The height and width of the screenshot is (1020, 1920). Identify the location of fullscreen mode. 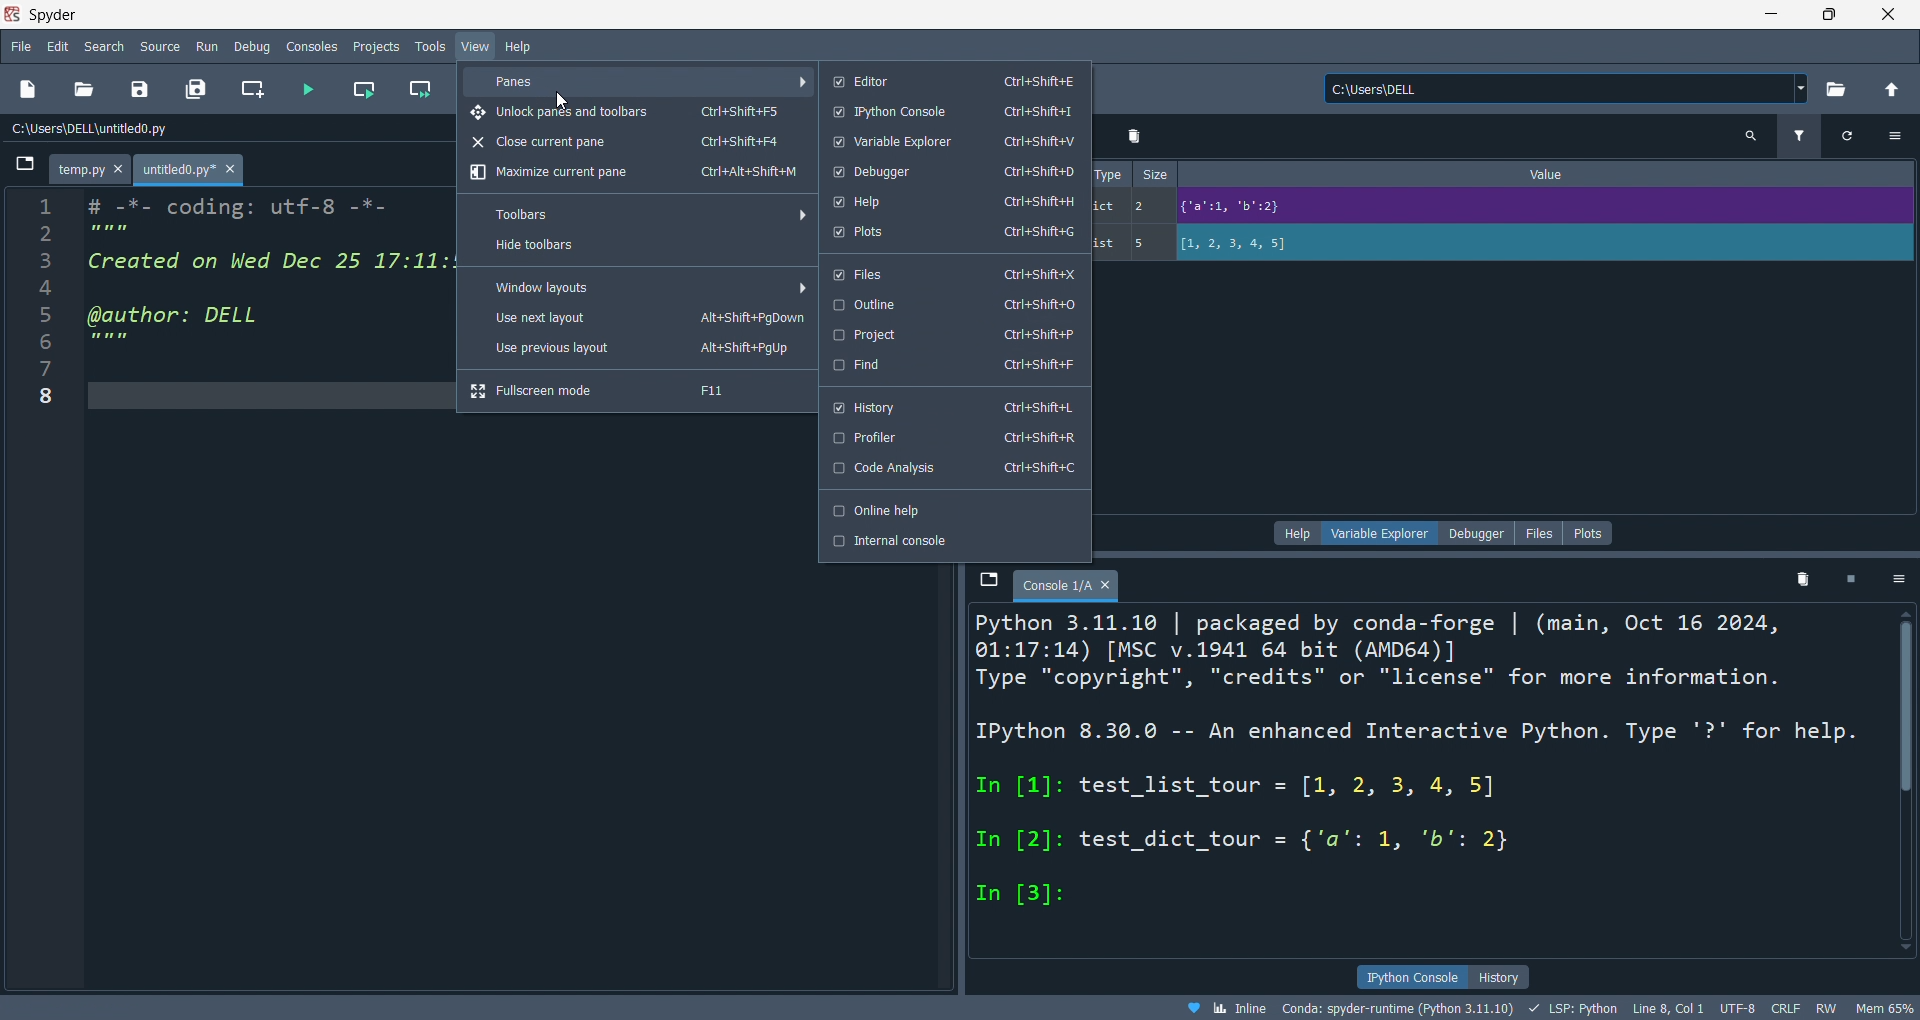
(635, 391).